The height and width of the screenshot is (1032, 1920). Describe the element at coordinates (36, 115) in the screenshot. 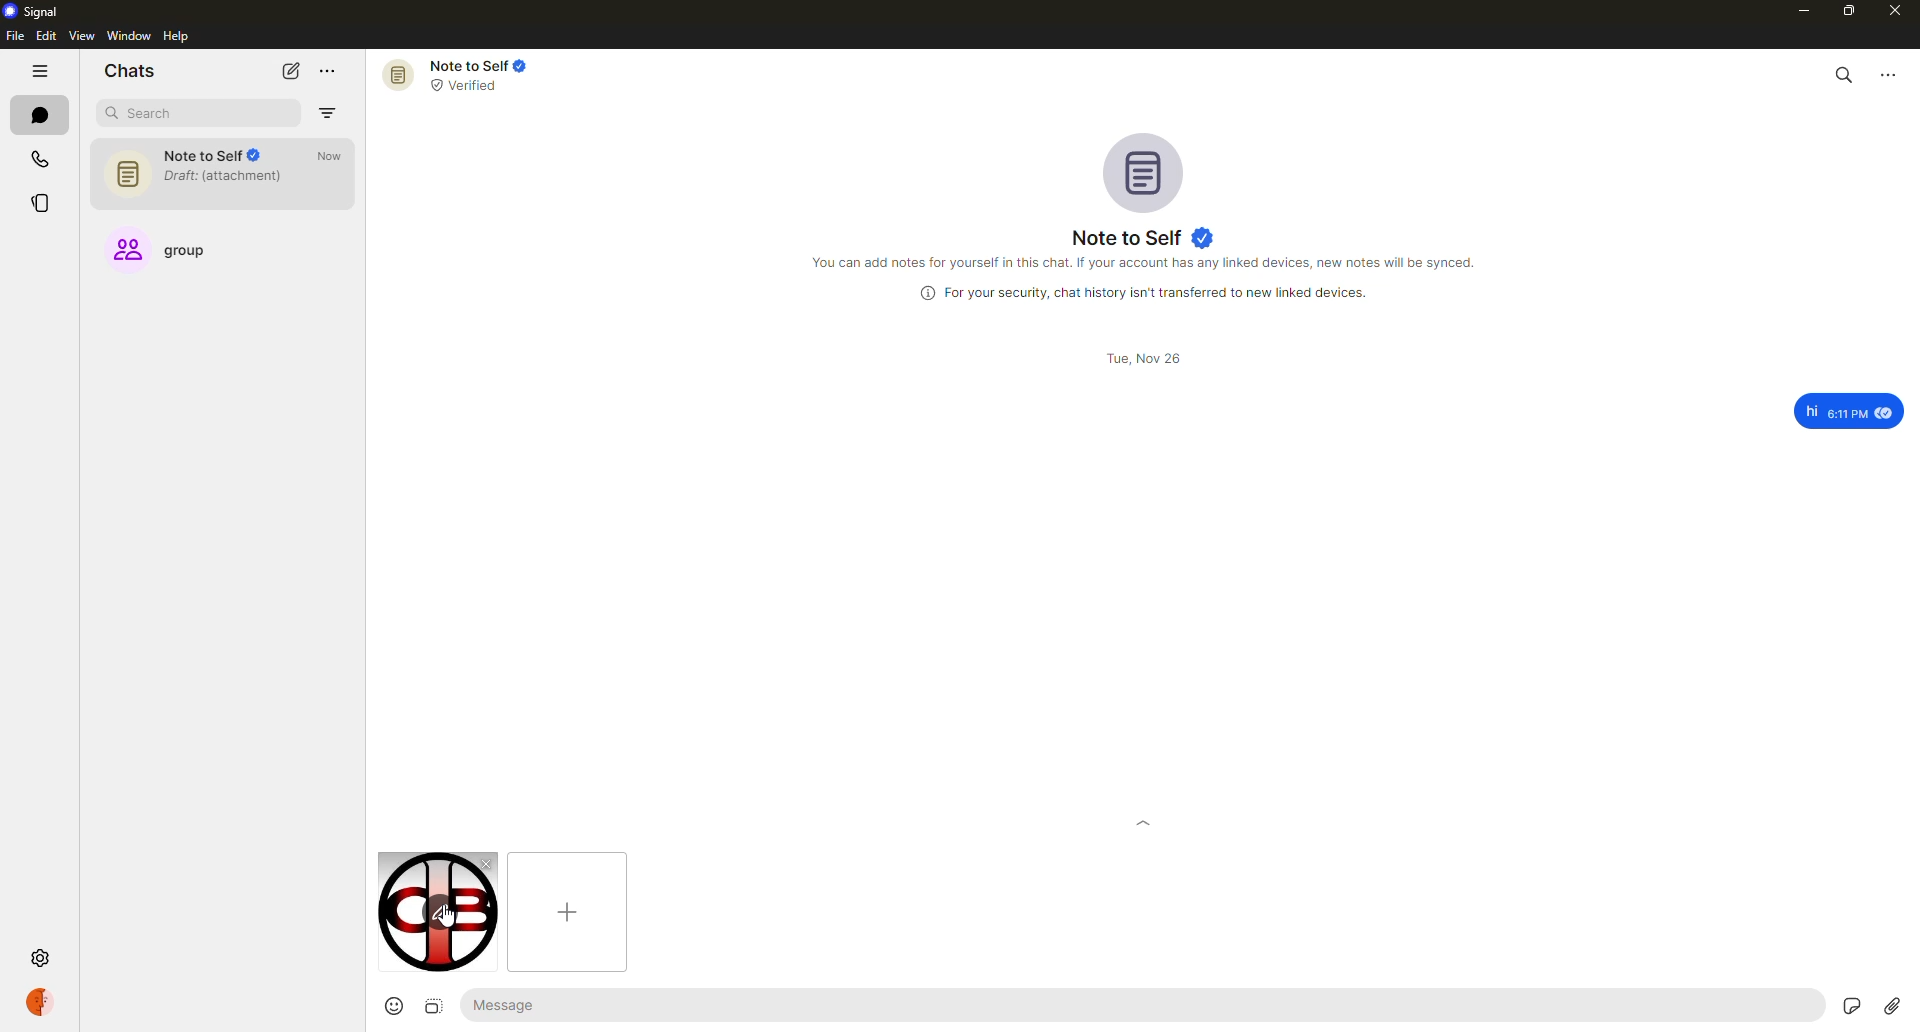

I see `chats` at that location.